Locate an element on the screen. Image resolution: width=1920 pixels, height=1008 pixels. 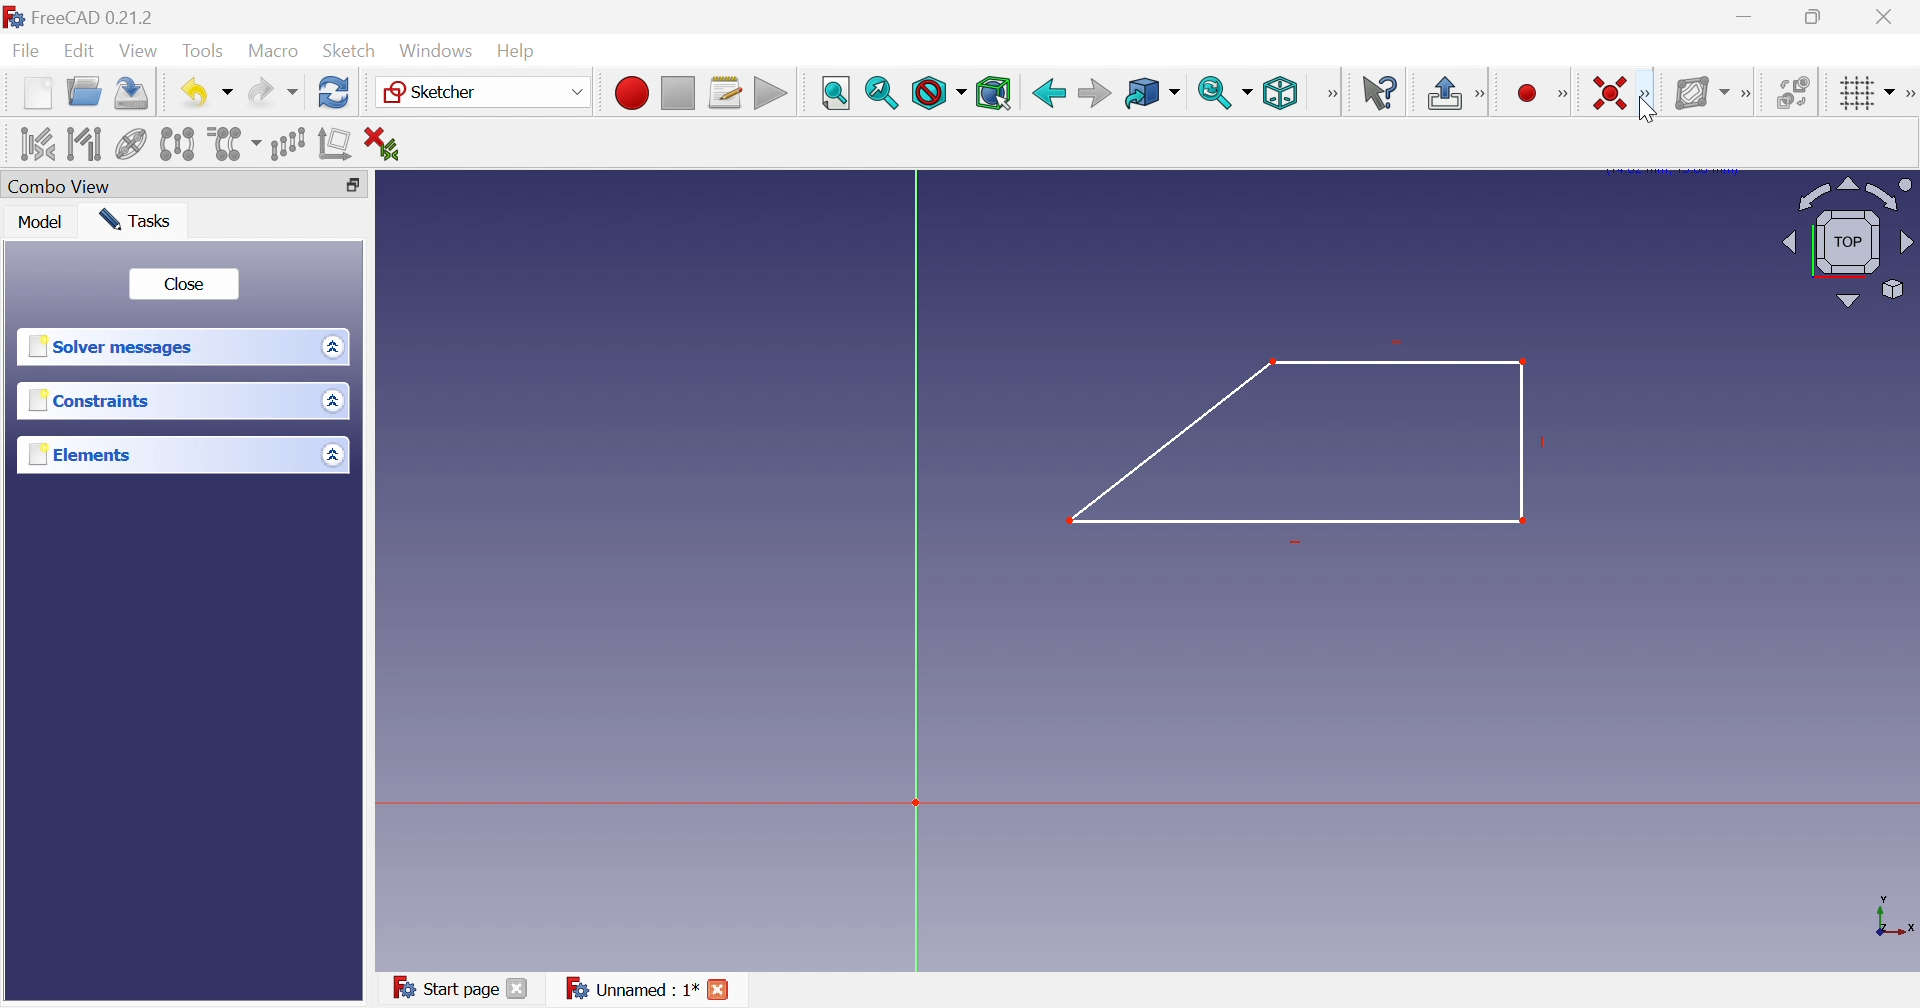
Constraint coincident is located at coordinates (1611, 93).